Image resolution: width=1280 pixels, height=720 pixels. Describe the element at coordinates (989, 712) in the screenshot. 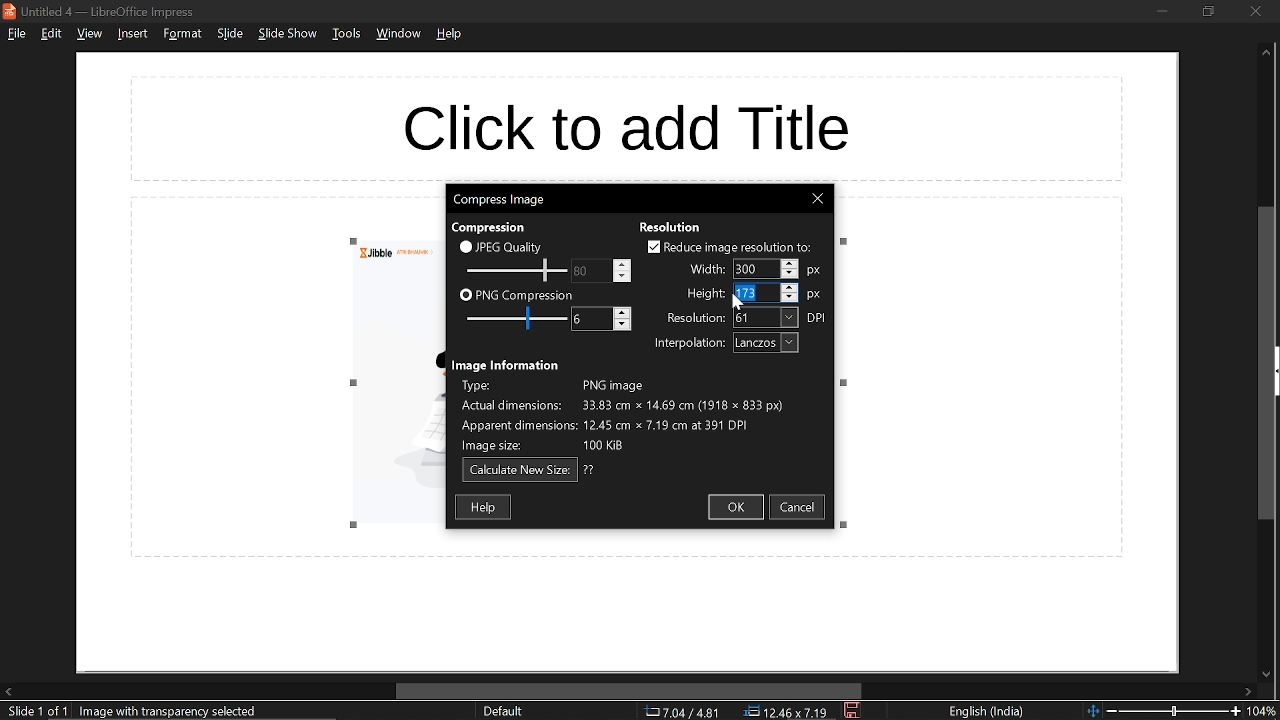

I see `language` at that location.